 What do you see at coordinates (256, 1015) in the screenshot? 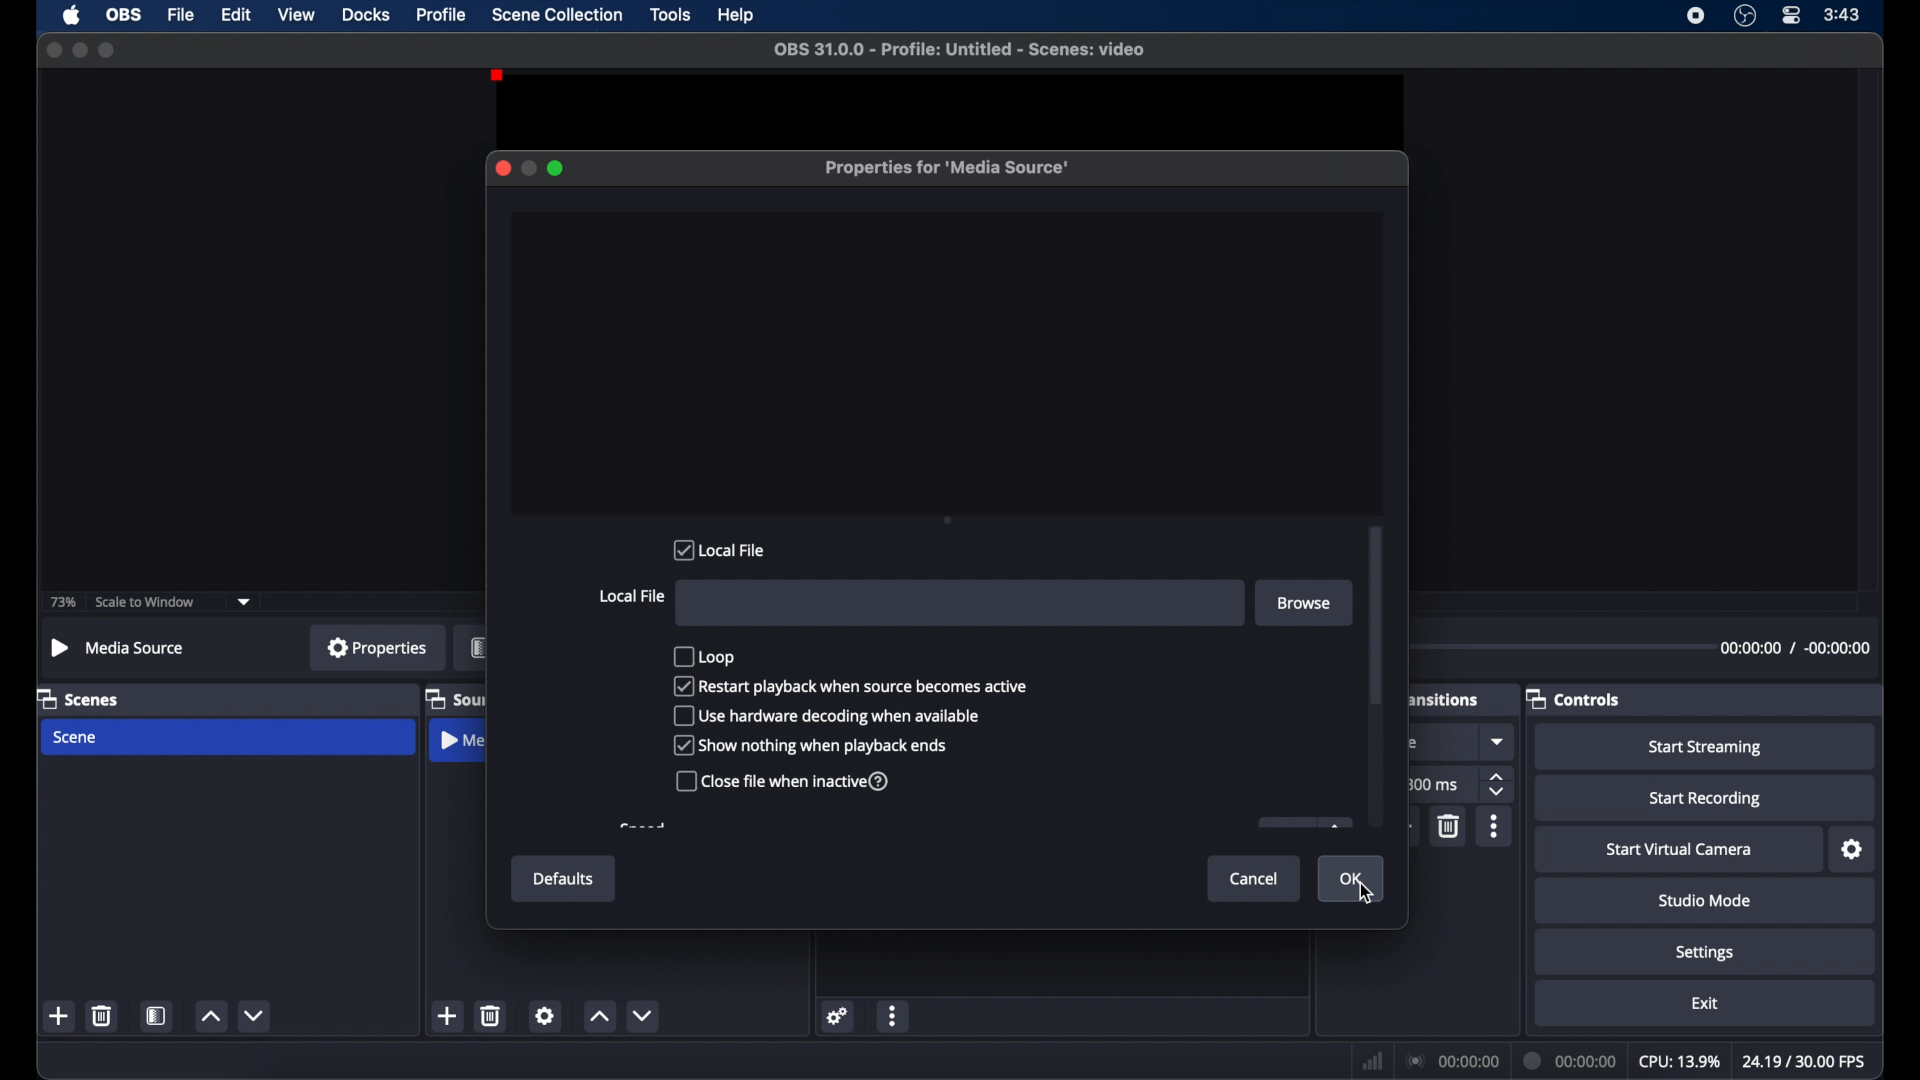
I see `decrement` at bounding box center [256, 1015].